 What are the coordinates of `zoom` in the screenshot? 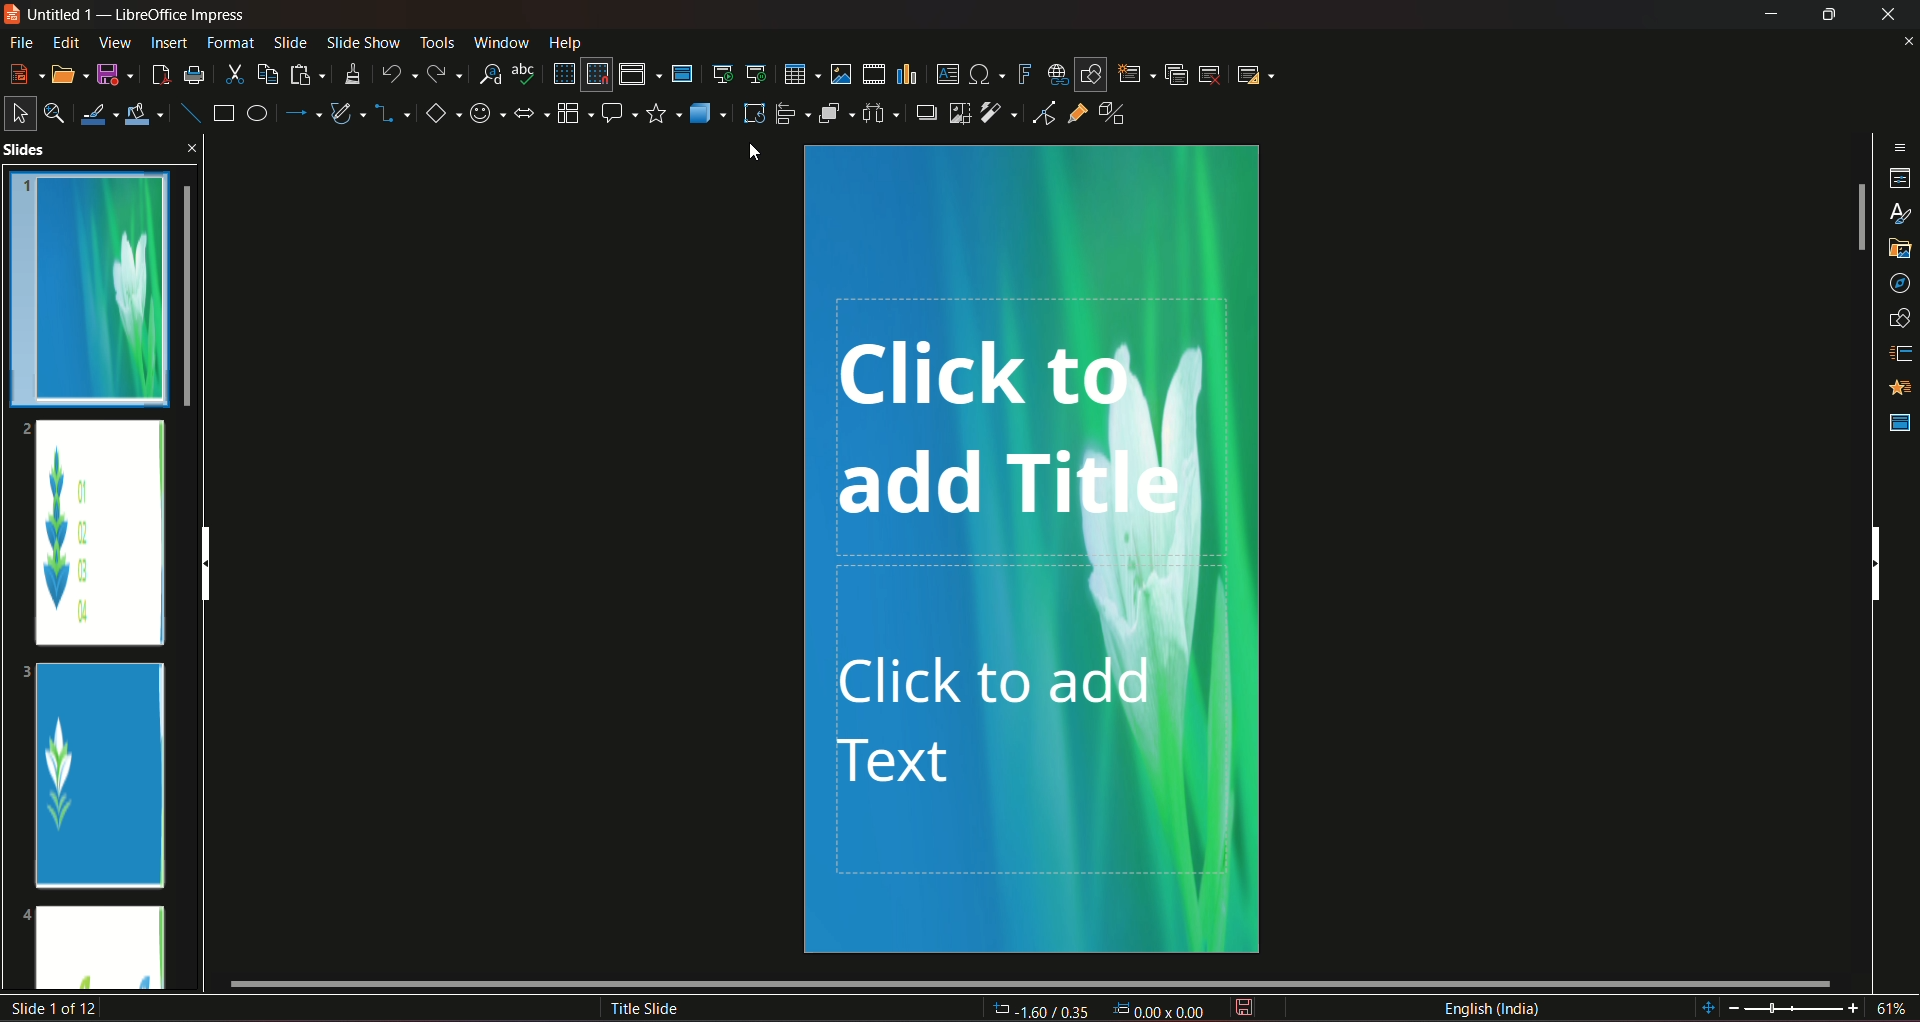 It's located at (1805, 1006).